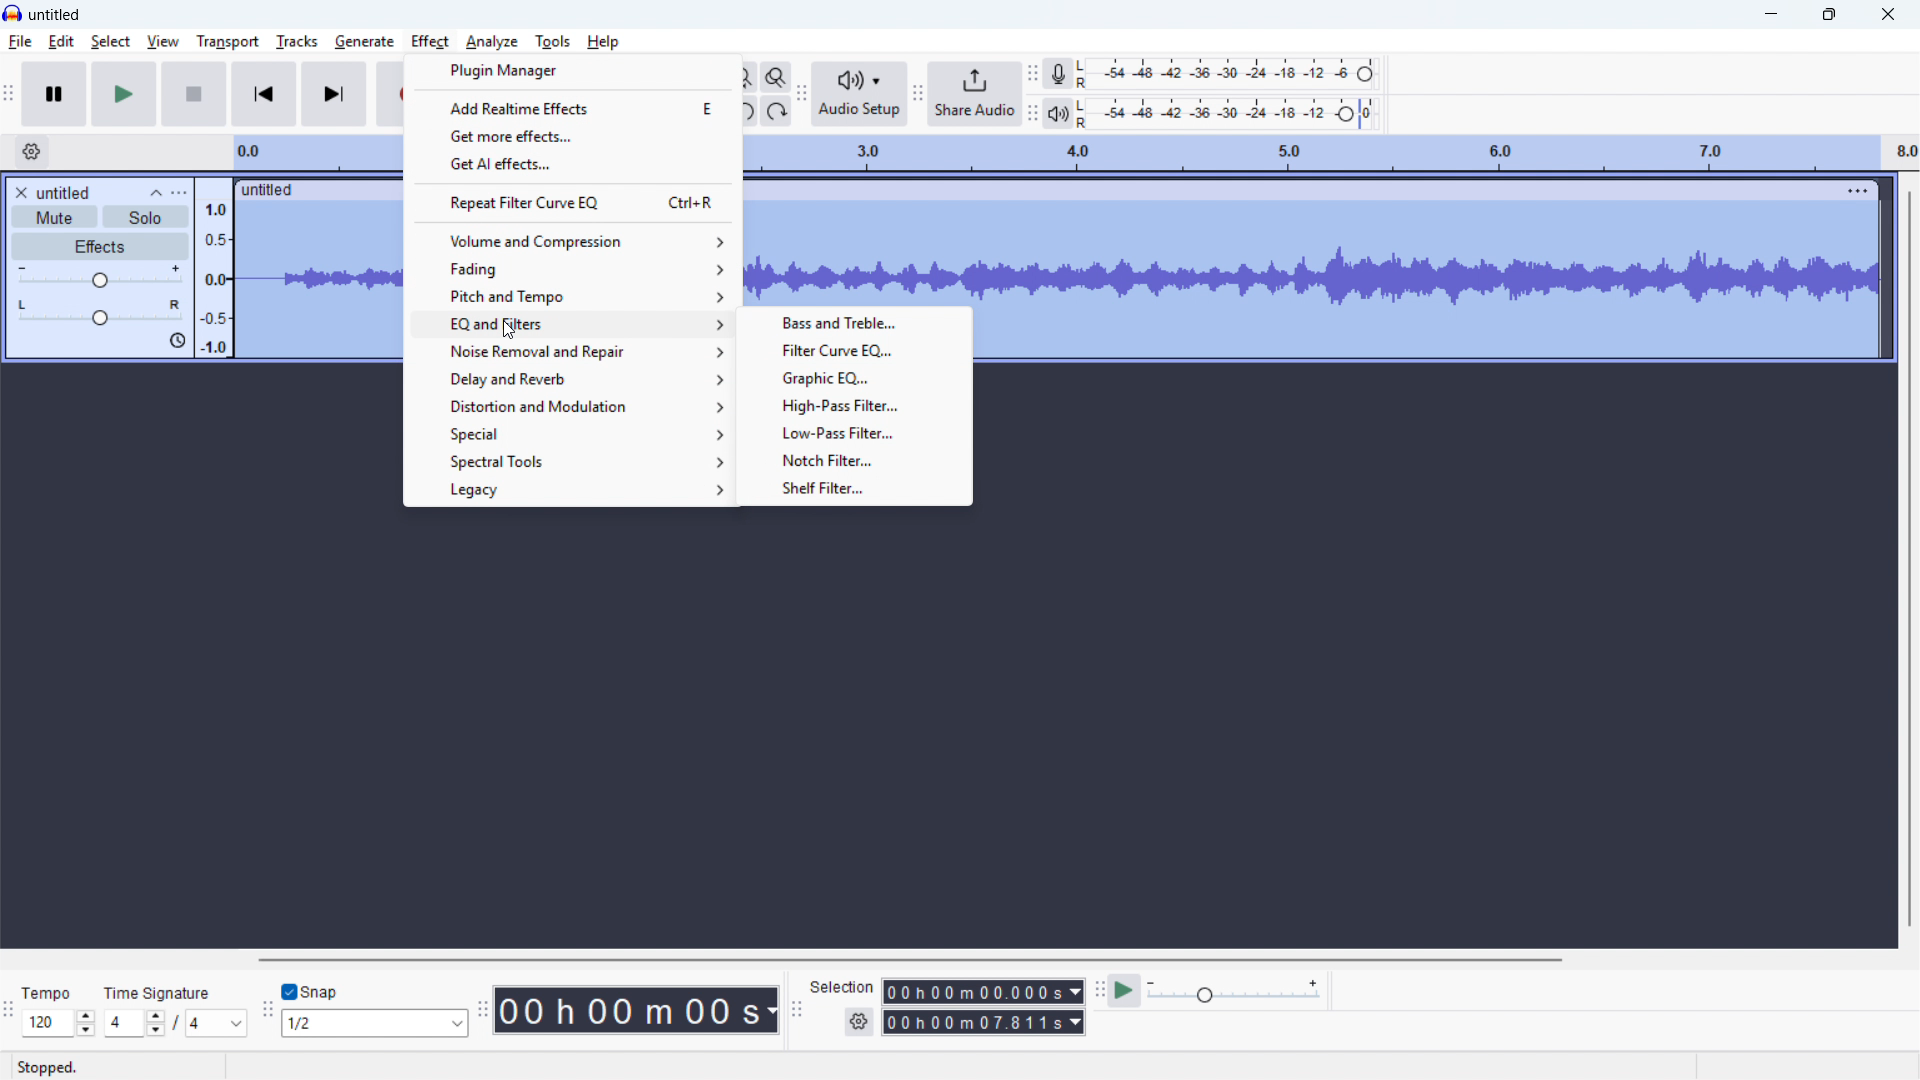 This screenshot has width=1920, height=1080. What do you see at coordinates (124, 95) in the screenshot?
I see `play` at bounding box center [124, 95].